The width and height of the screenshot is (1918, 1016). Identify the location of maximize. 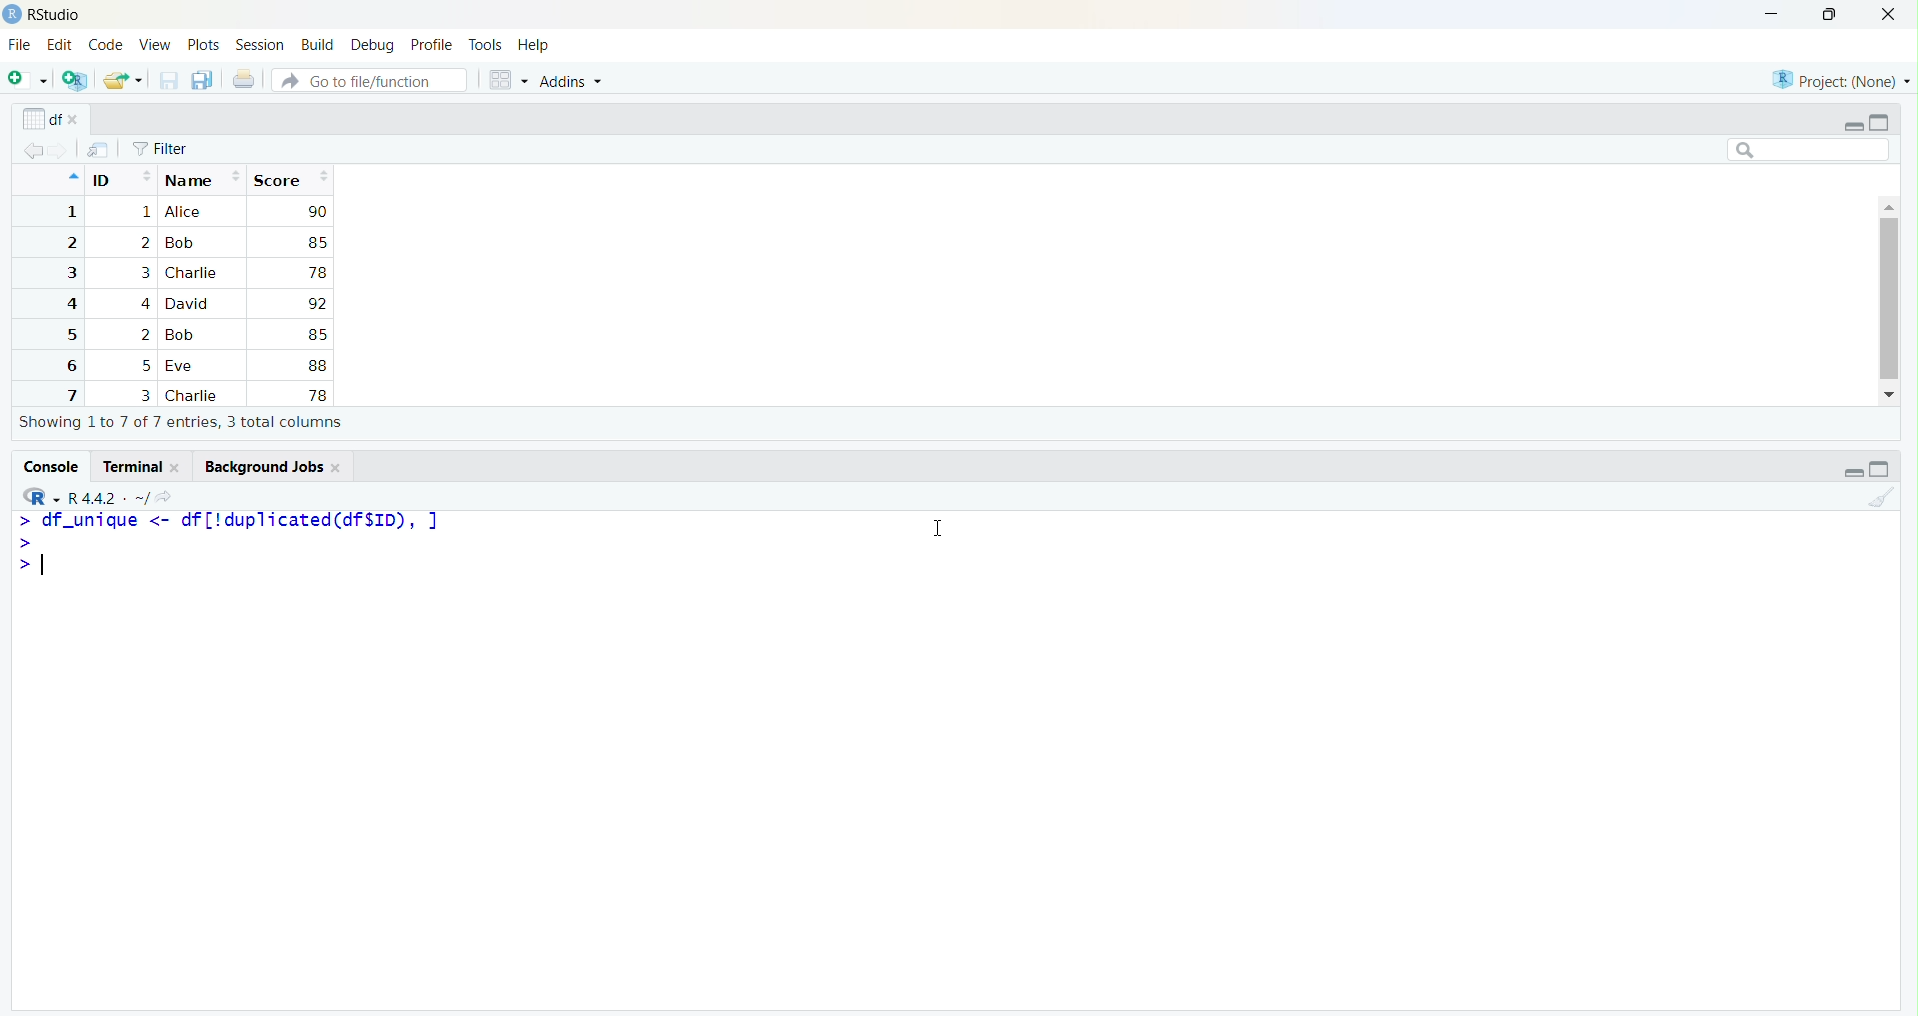
(1880, 122).